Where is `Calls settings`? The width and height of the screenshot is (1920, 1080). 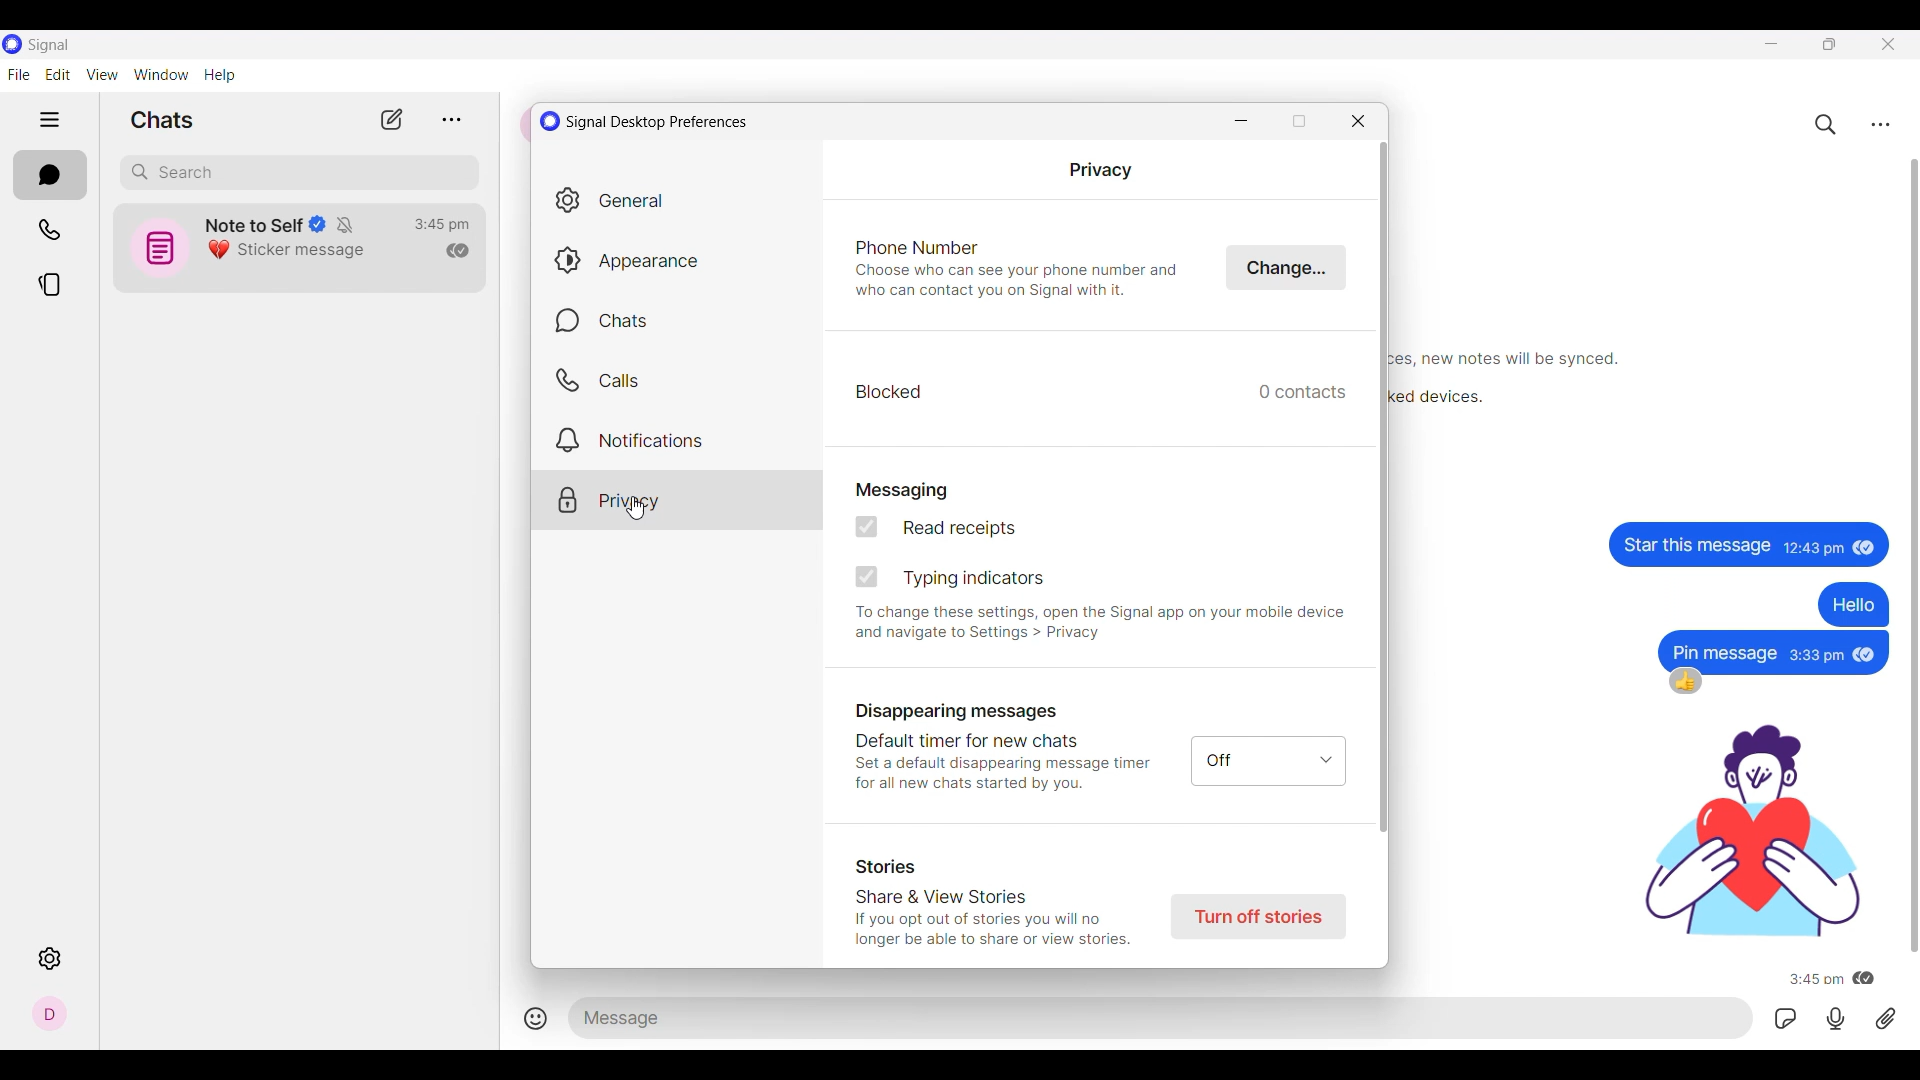 Calls settings is located at coordinates (678, 380).